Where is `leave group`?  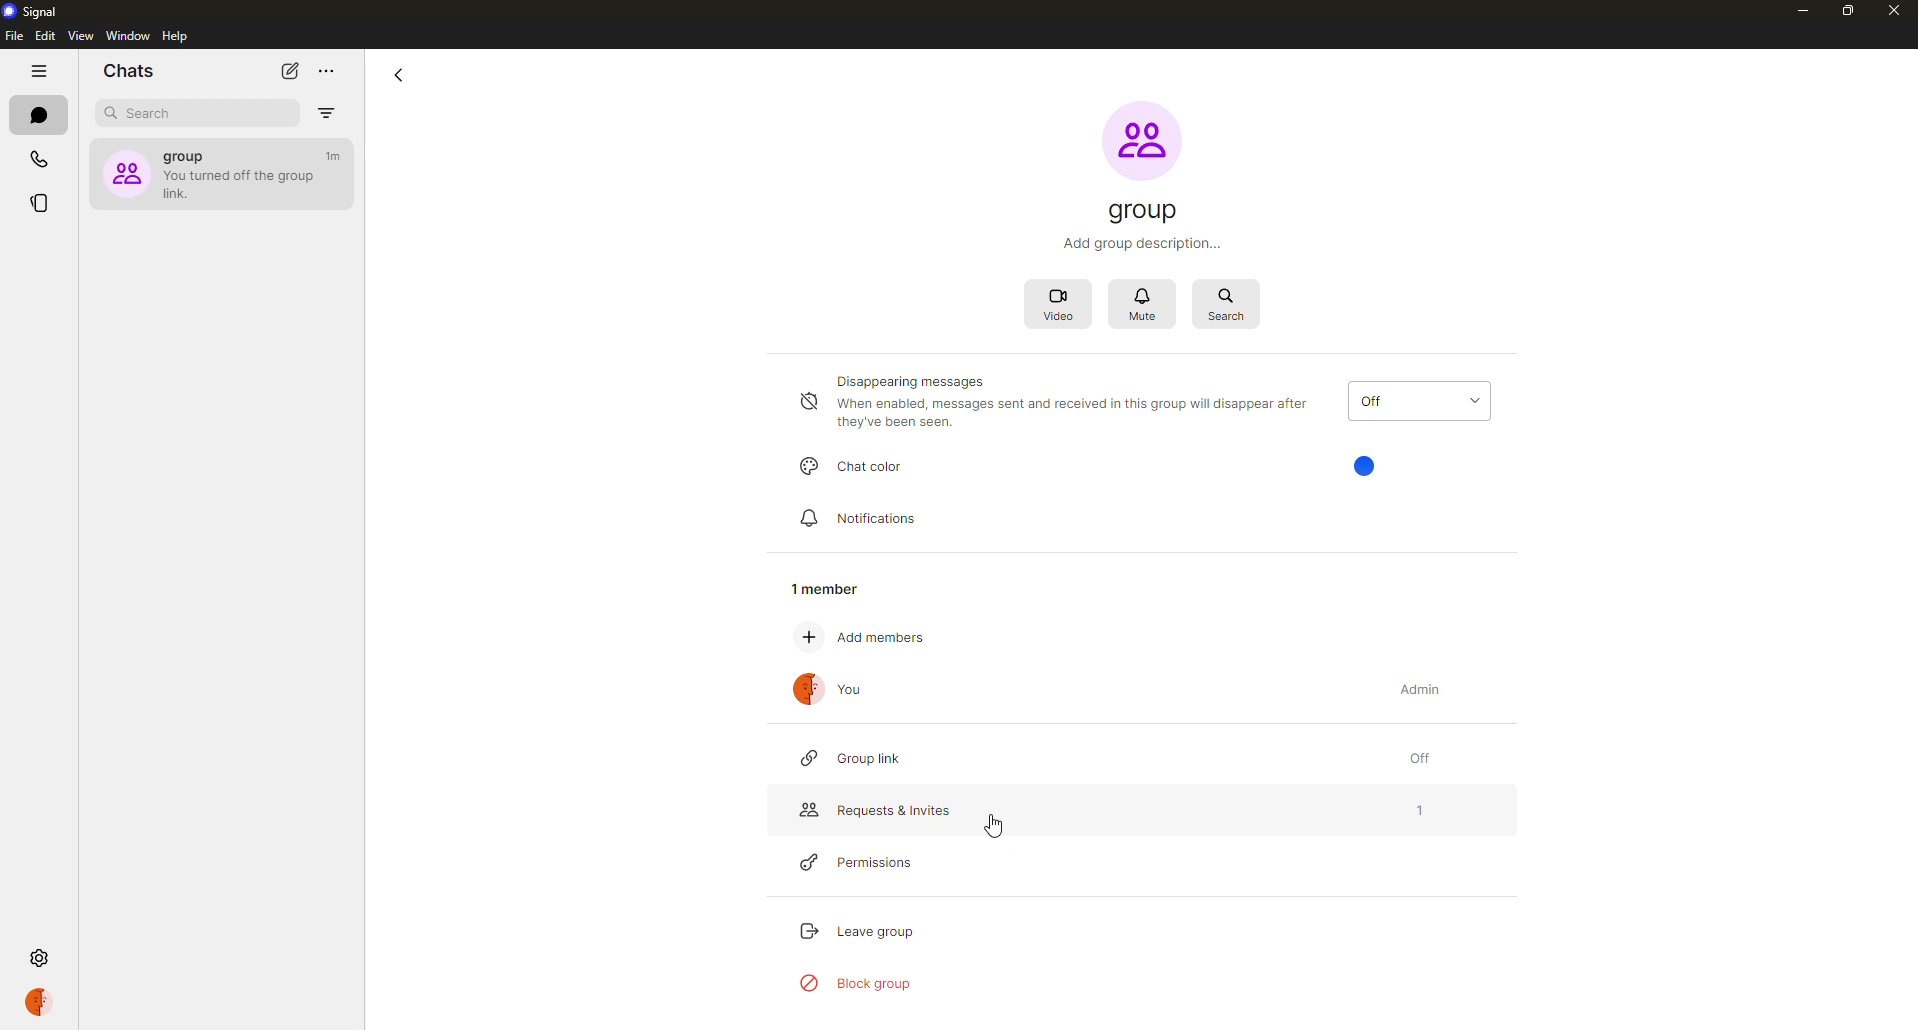 leave group is located at coordinates (859, 928).